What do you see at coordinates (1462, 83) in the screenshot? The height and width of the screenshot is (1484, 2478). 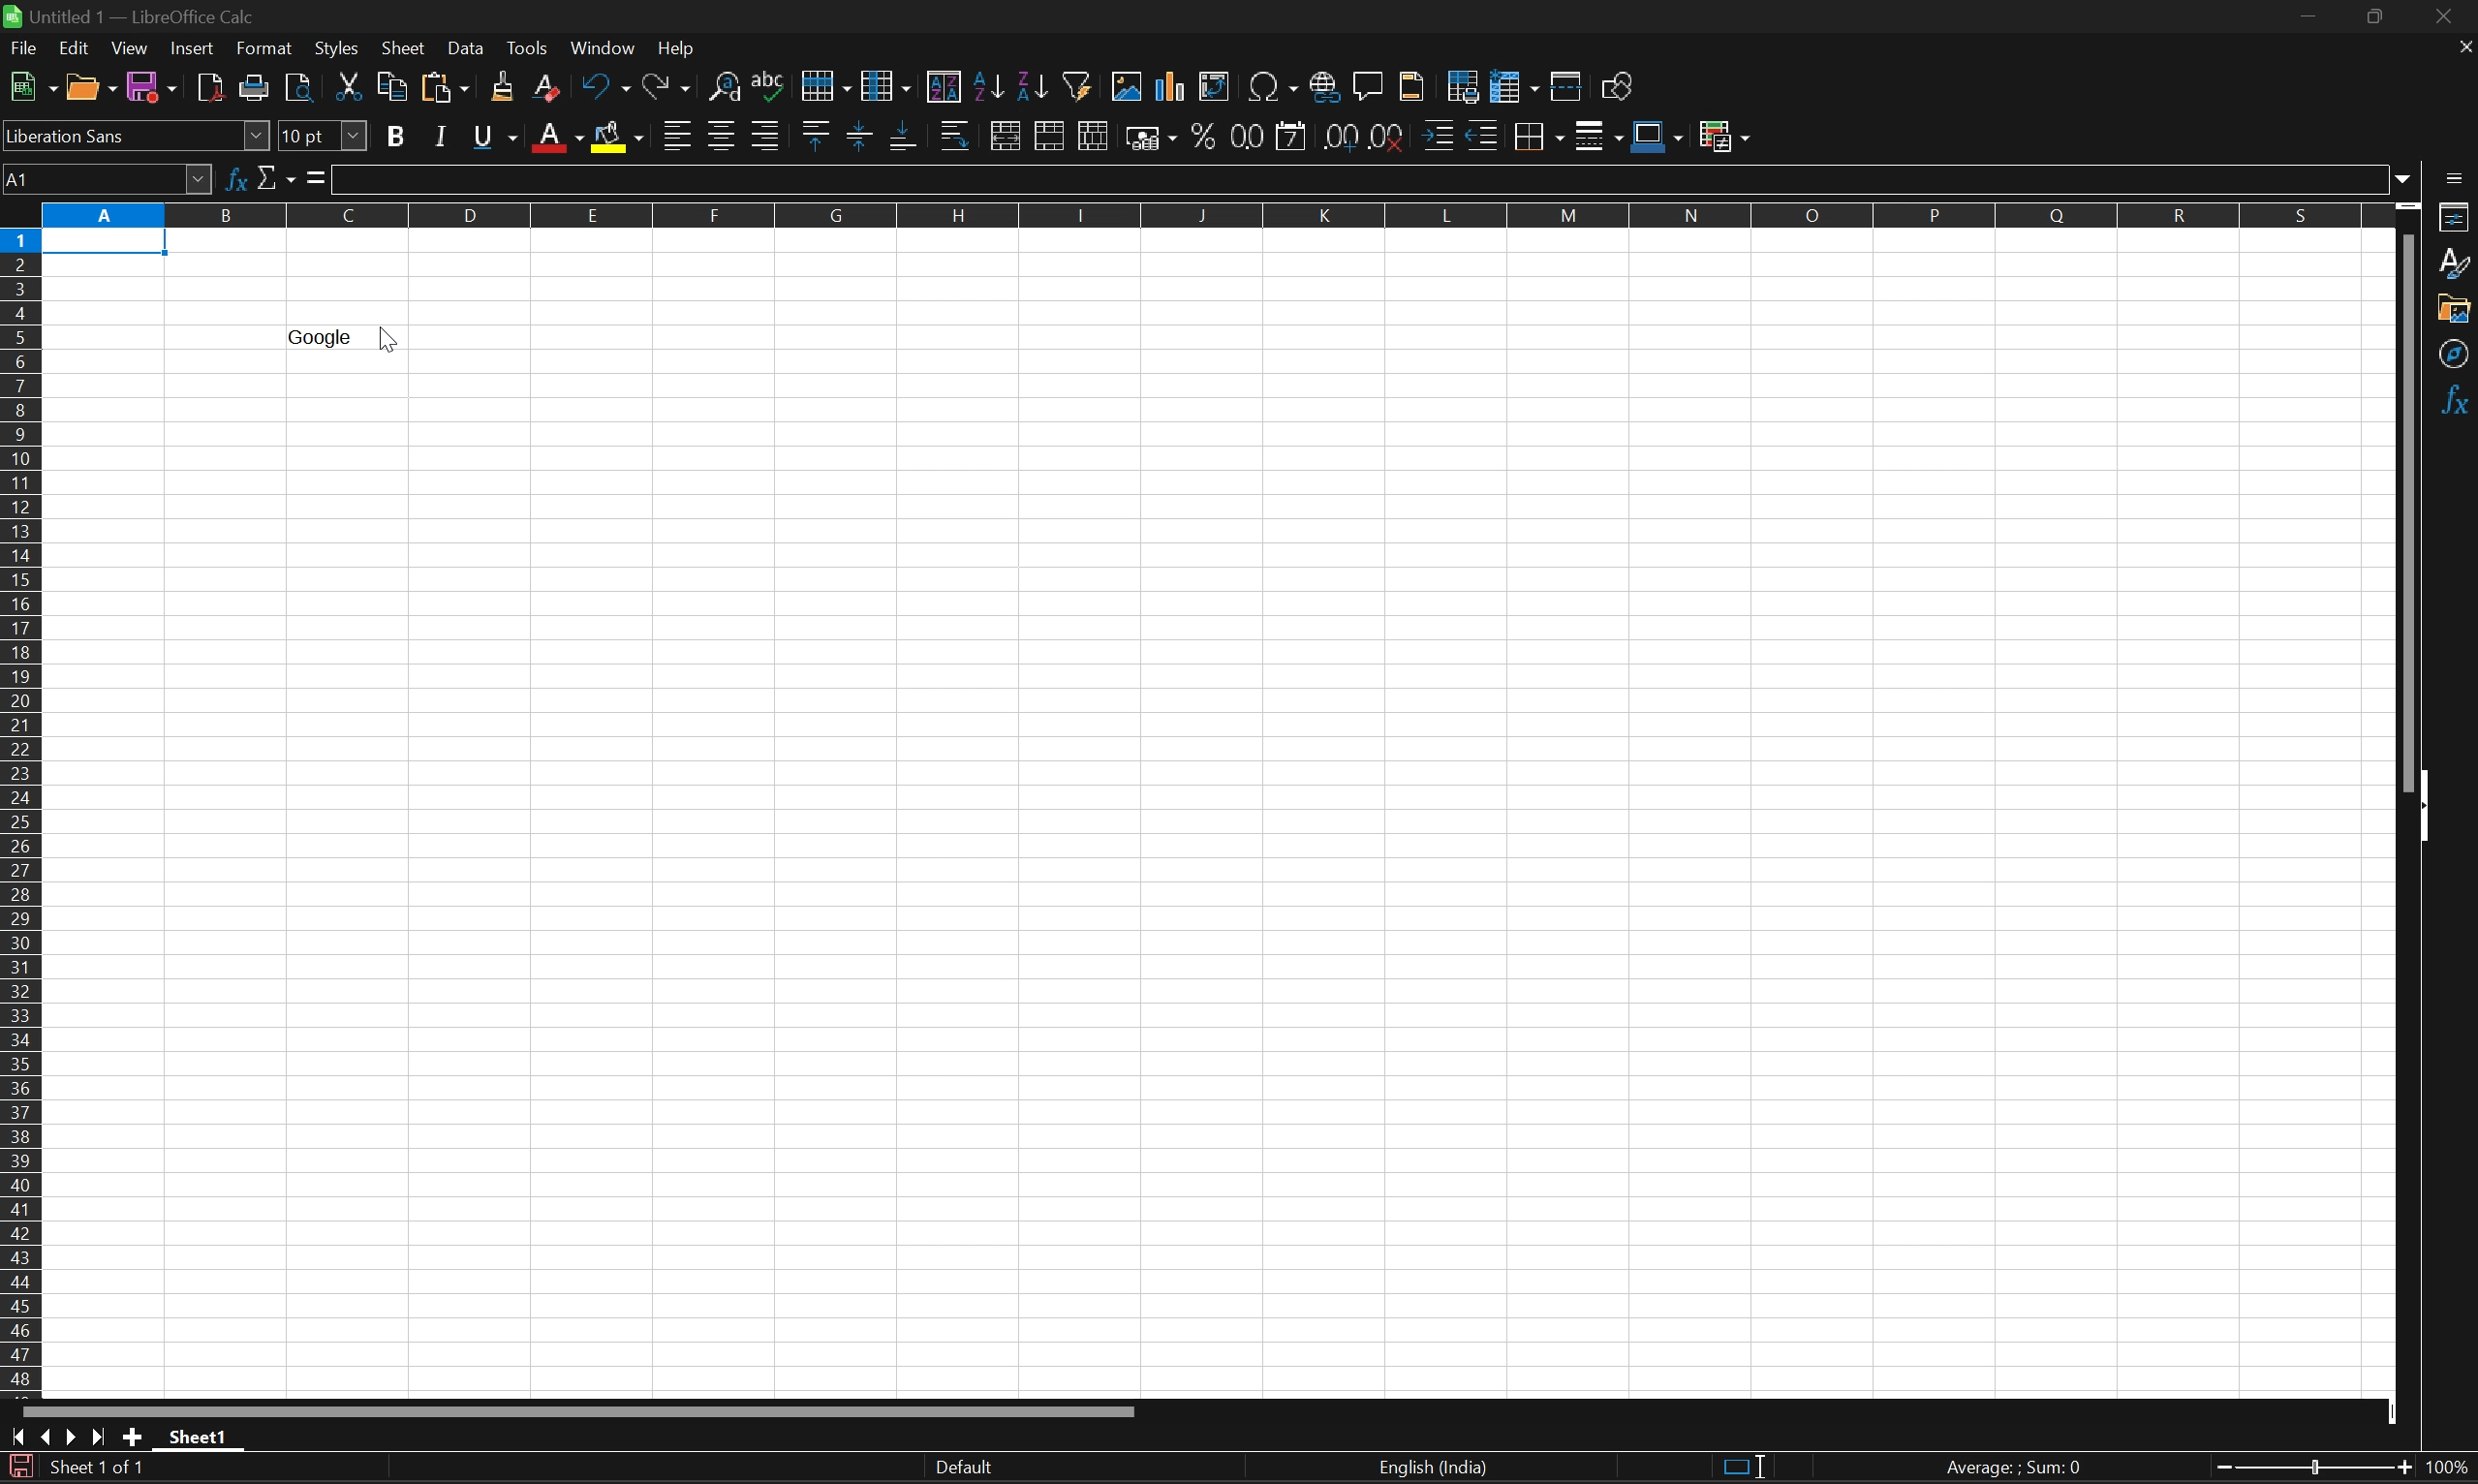 I see `Define print area` at bounding box center [1462, 83].